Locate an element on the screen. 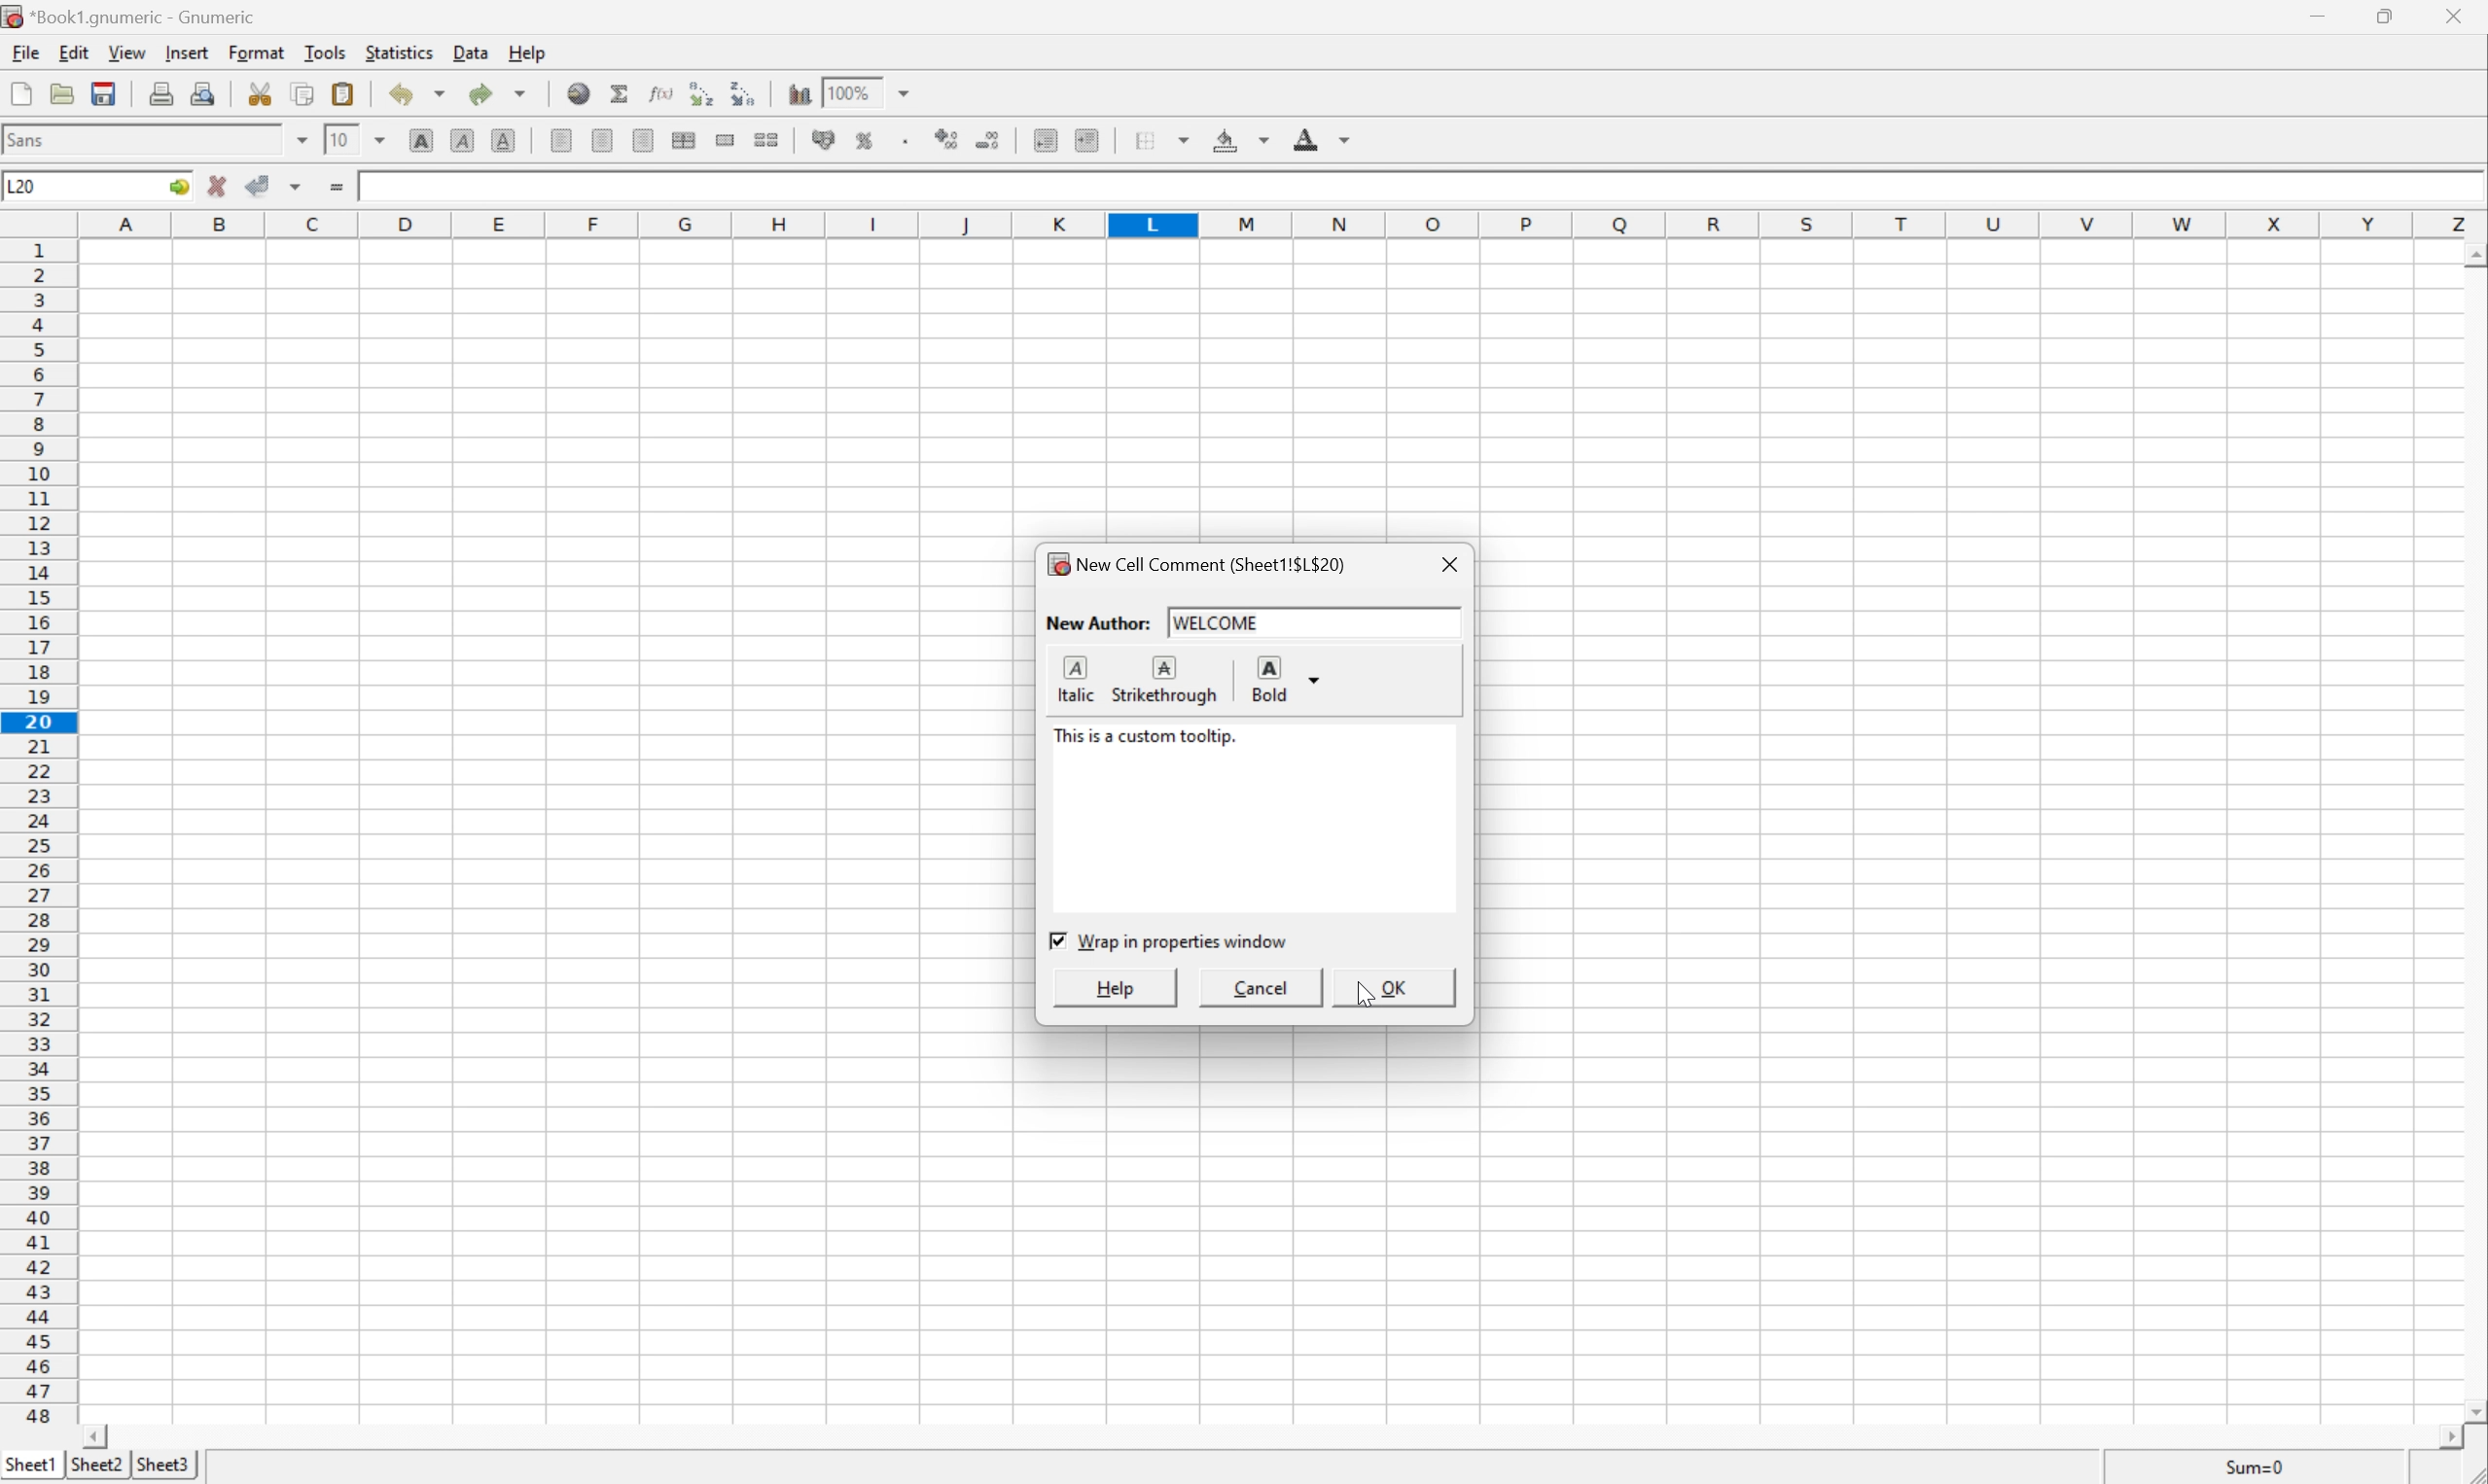  Close is located at coordinates (1449, 563).